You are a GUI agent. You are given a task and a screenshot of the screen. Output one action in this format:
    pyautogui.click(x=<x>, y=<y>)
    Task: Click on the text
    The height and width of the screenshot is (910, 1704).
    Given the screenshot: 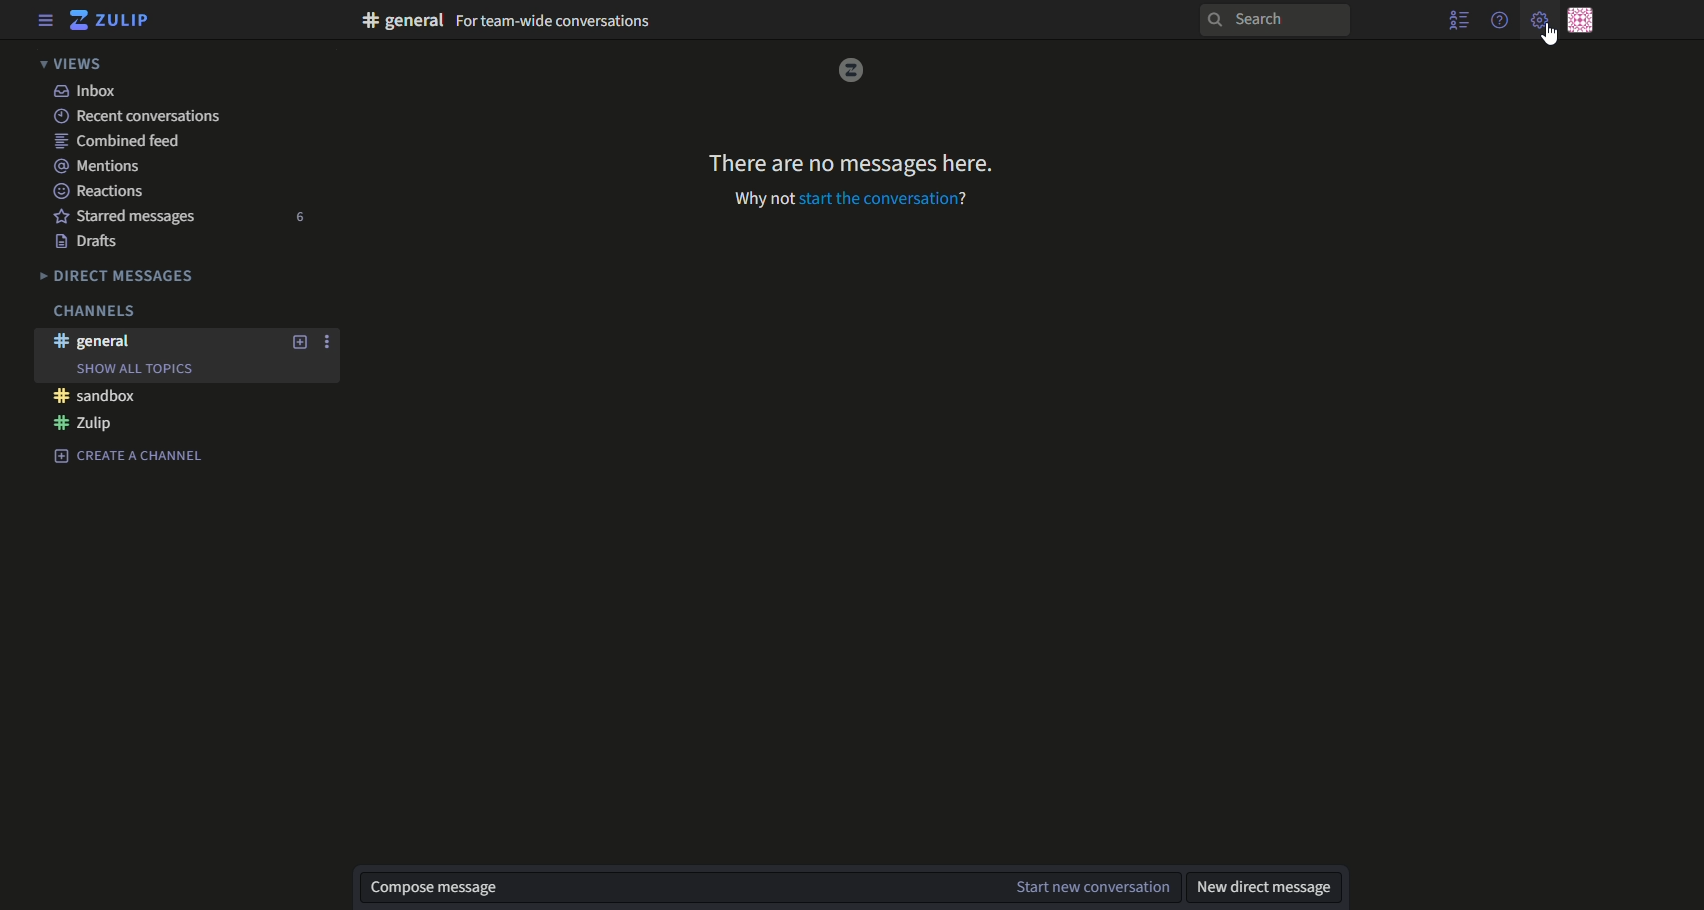 What is the action you would take?
    pyautogui.click(x=506, y=21)
    